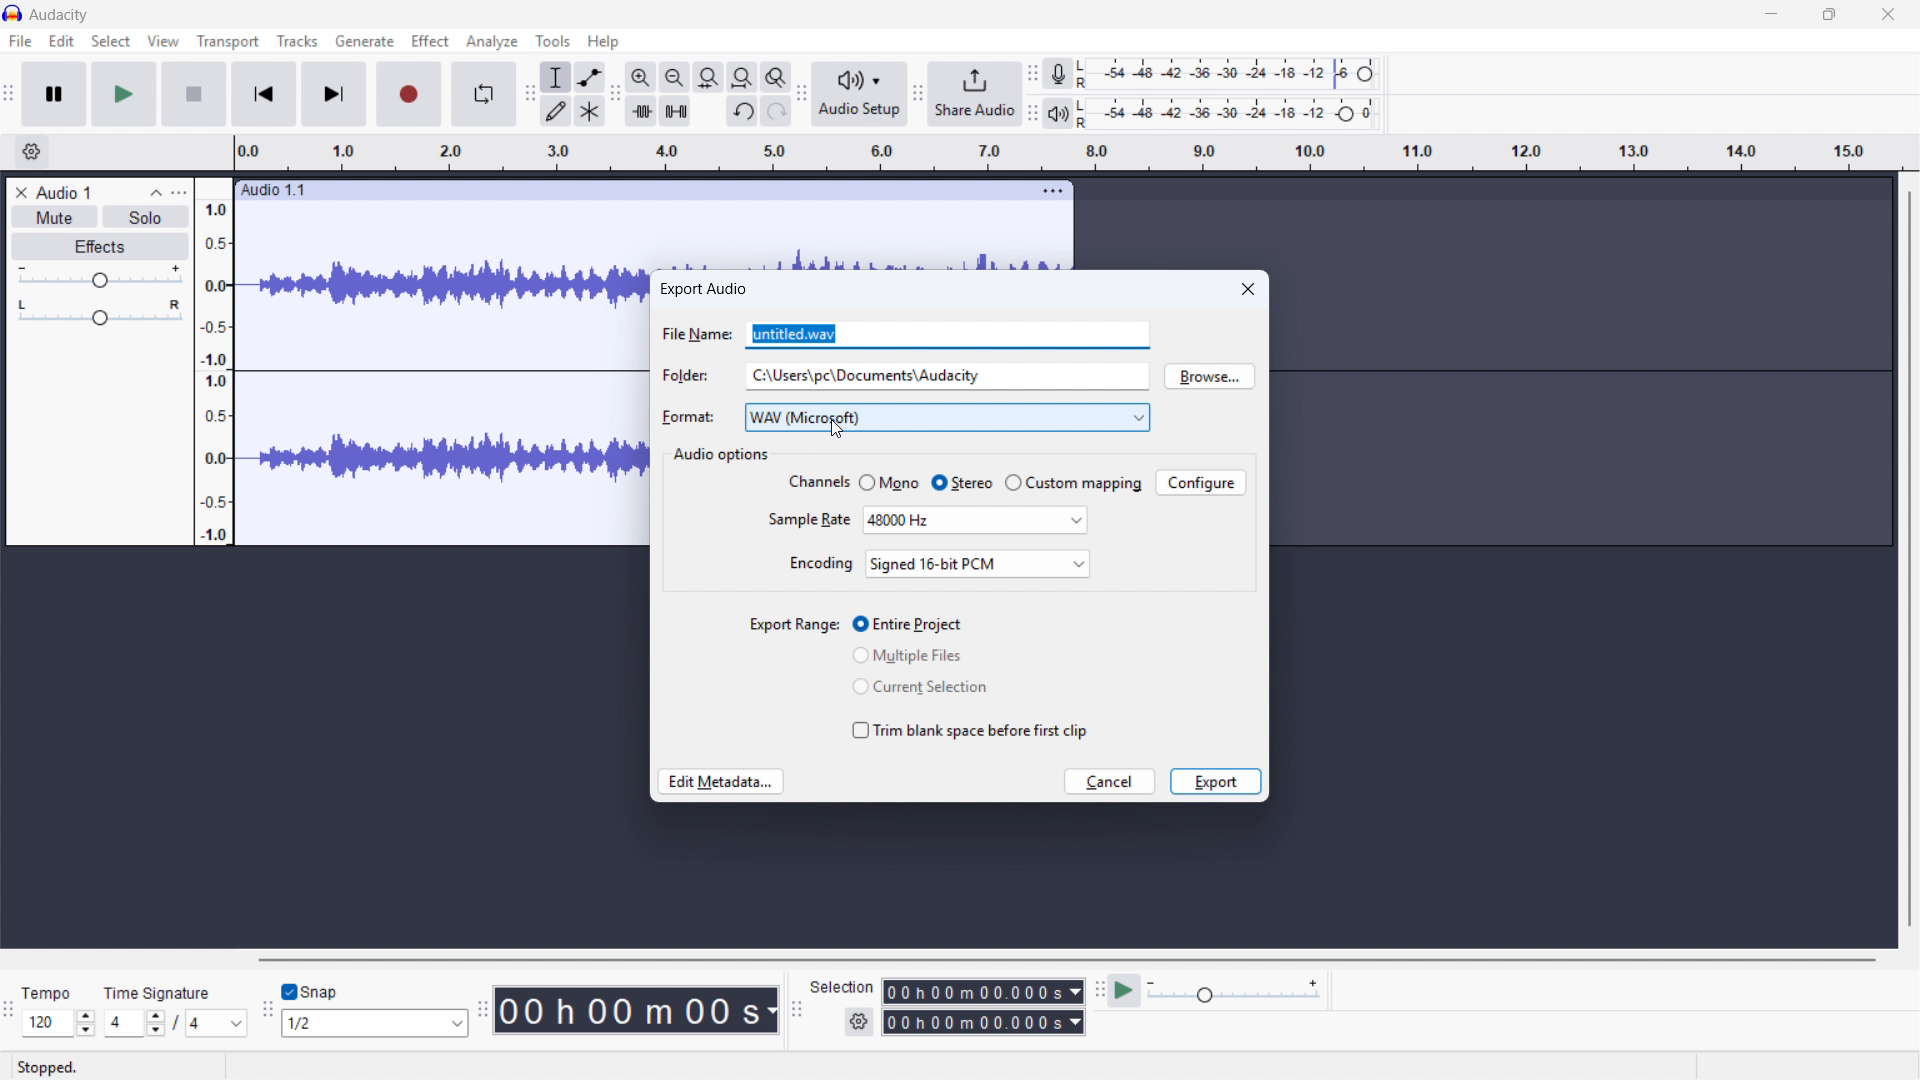 Image resolution: width=1920 pixels, height=1080 pixels. Describe the element at coordinates (58, 1022) in the screenshot. I see `Set tempo ` at that location.